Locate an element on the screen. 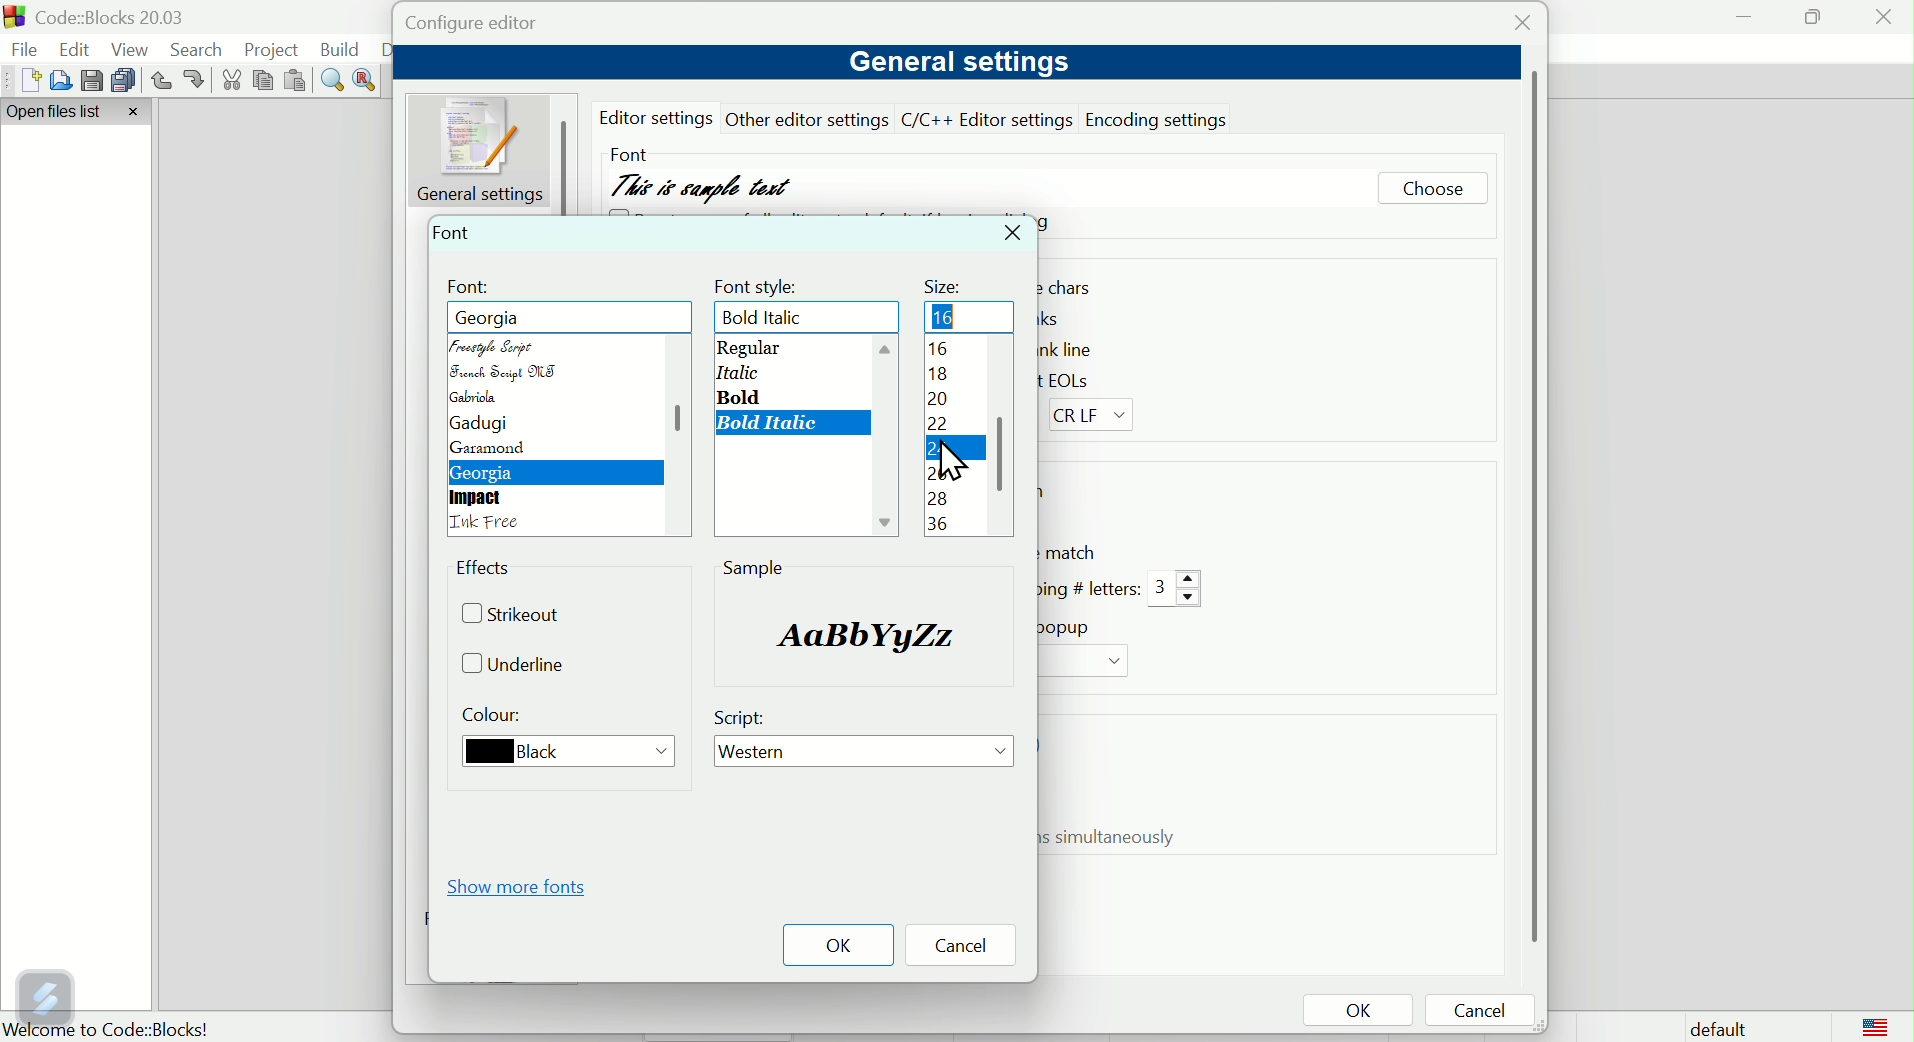  Effects is located at coordinates (488, 571).